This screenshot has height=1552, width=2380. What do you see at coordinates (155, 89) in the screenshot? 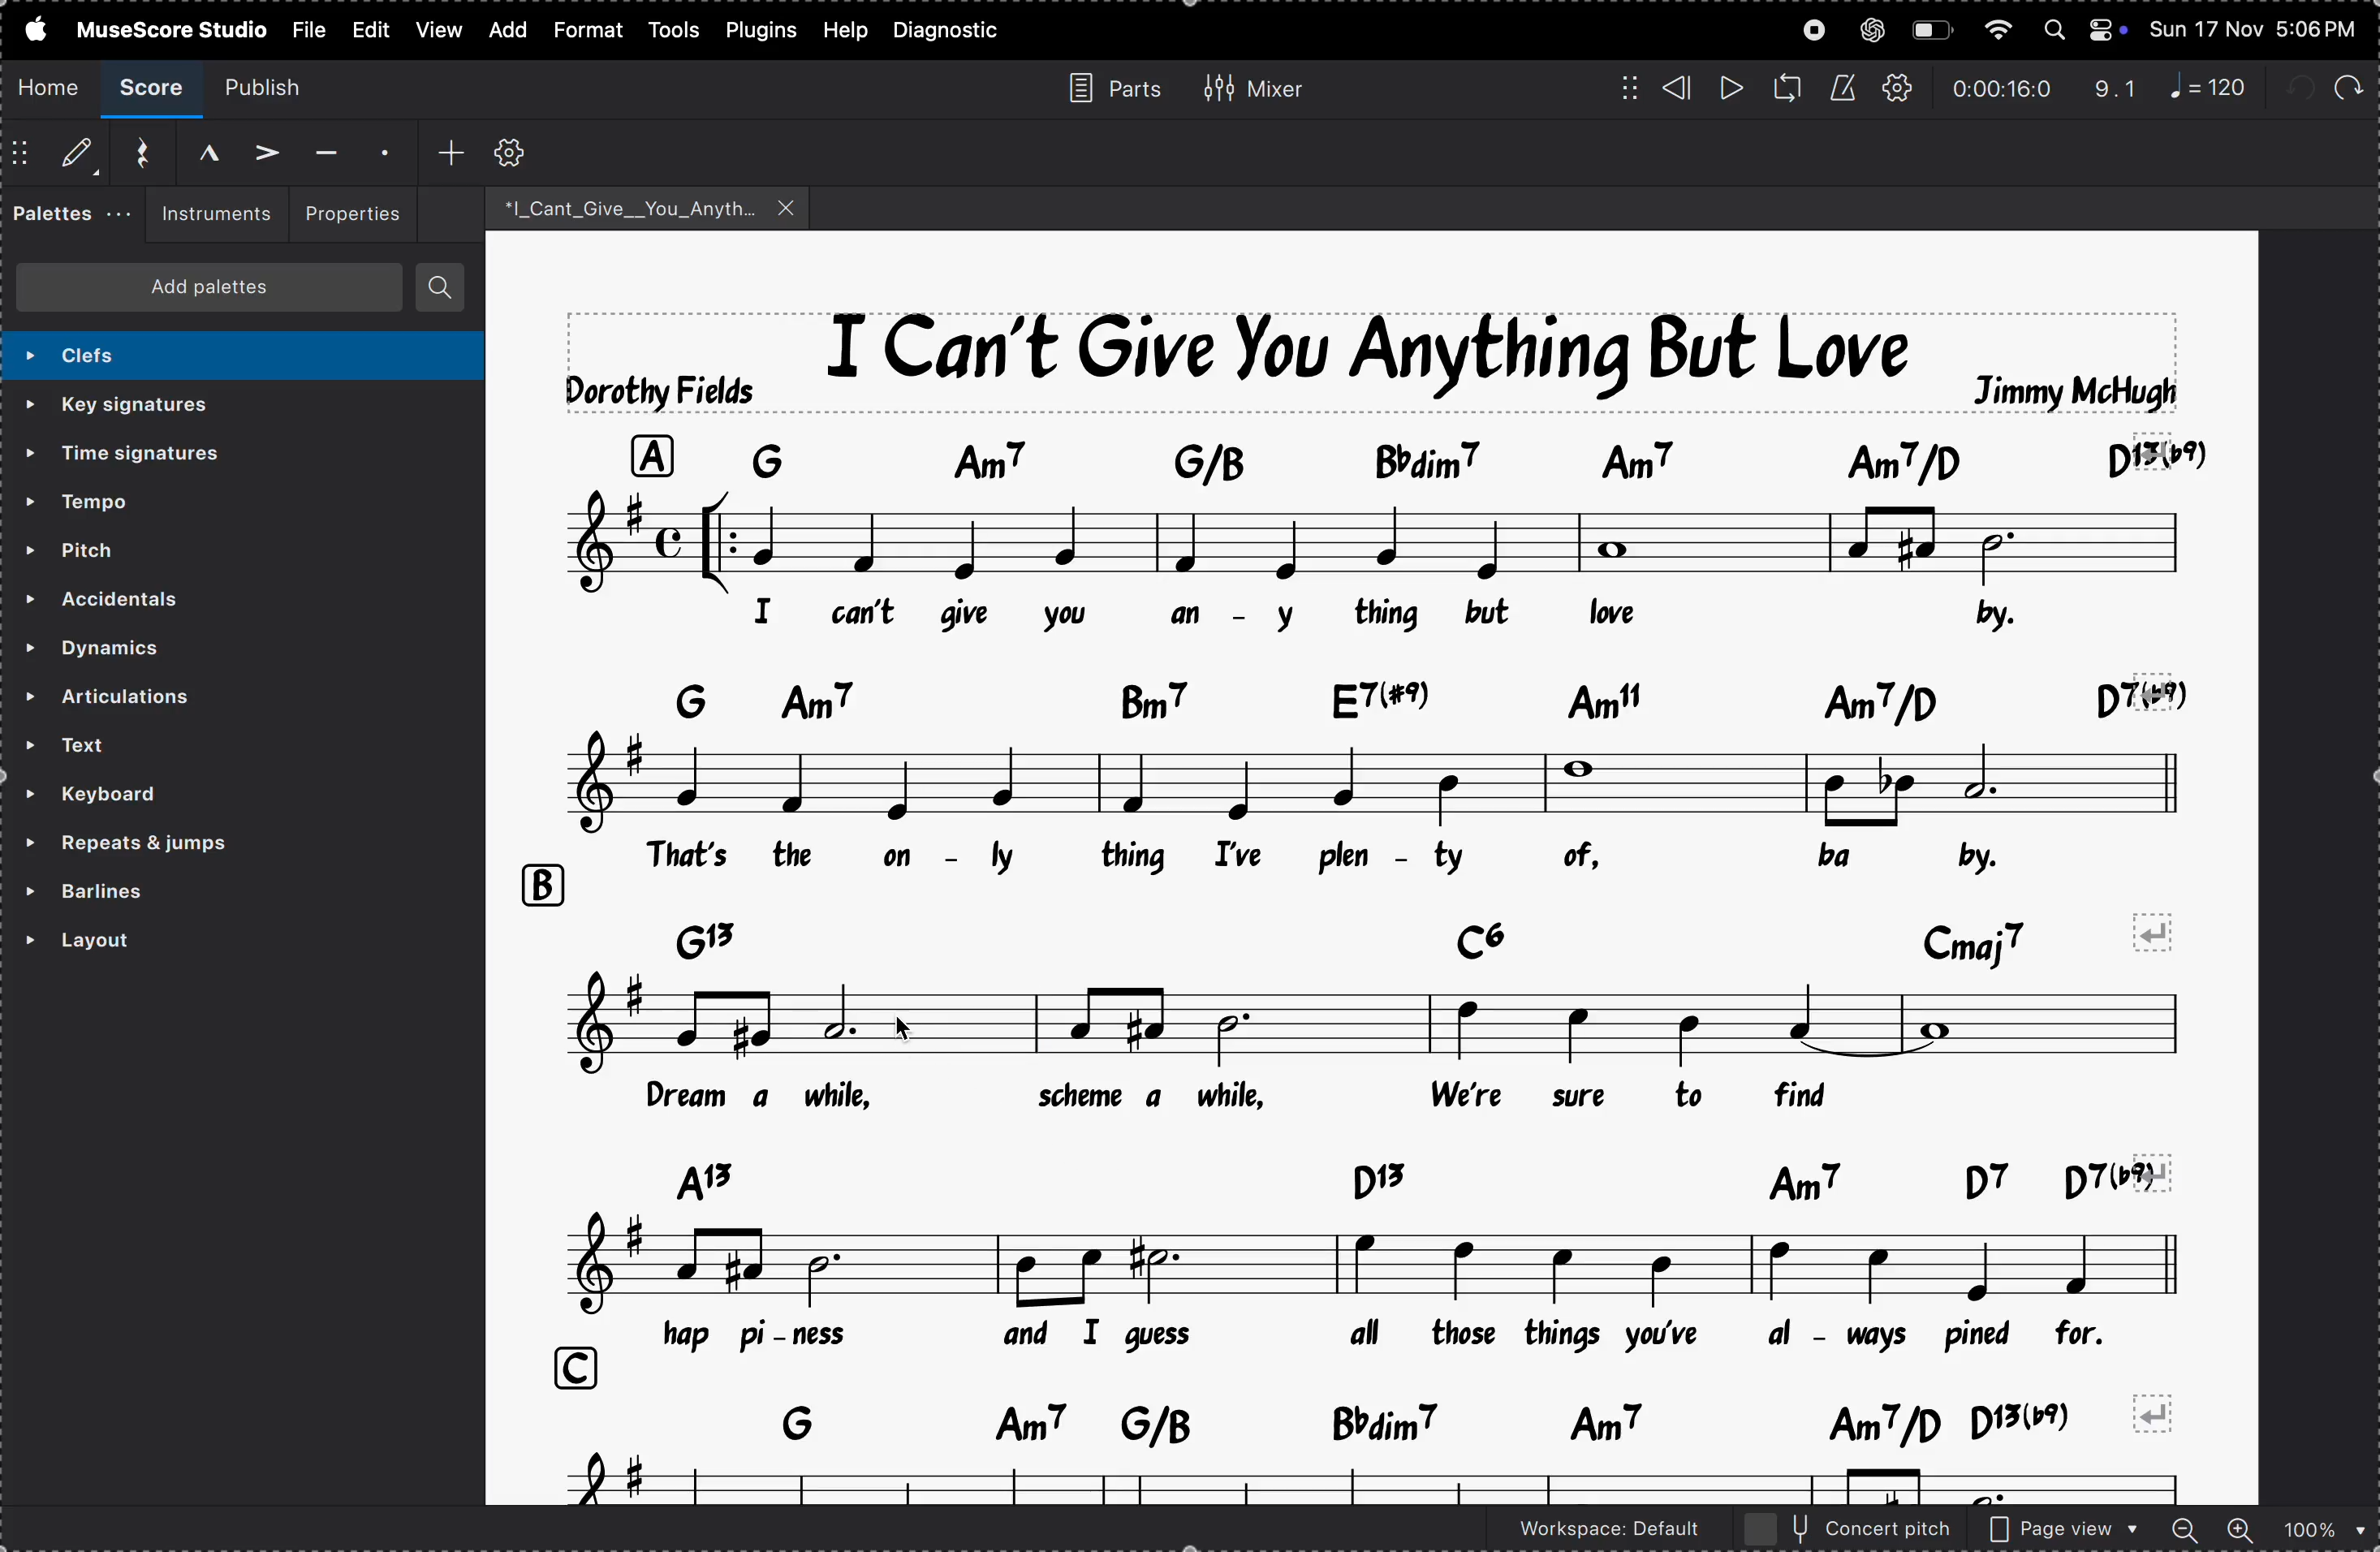
I see `score` at bounding box center [155, 89].